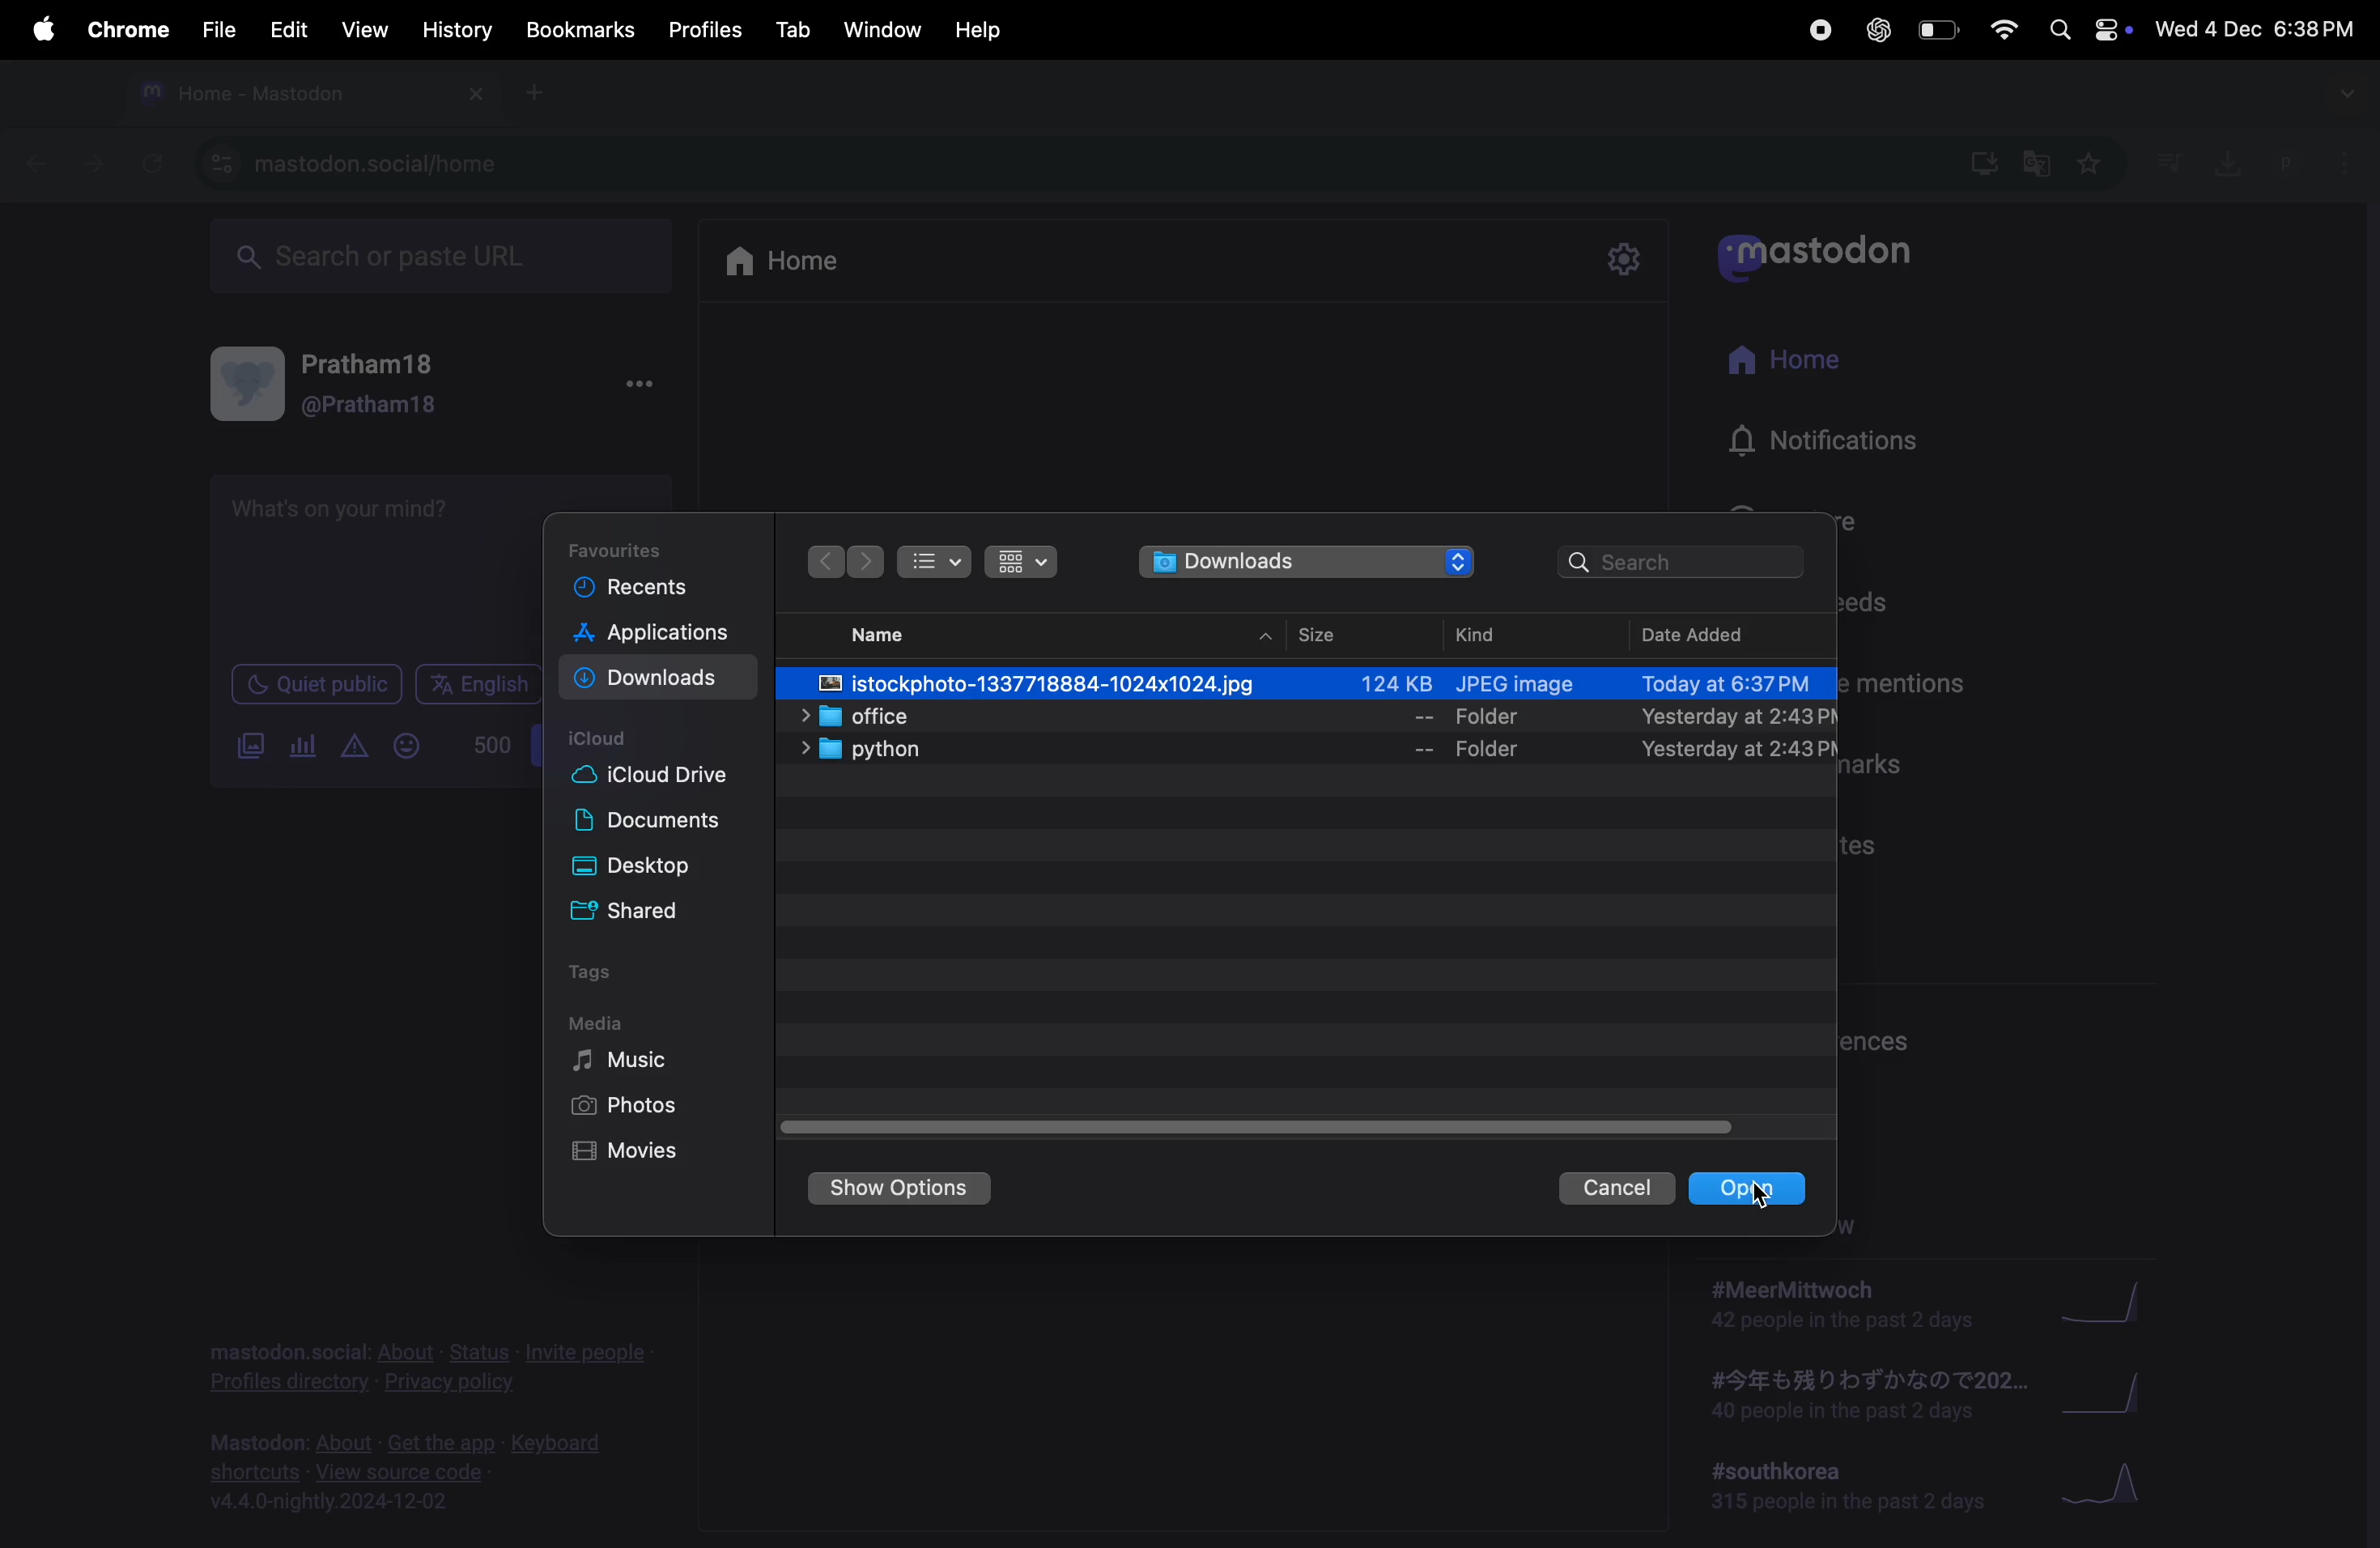 The image size is (2380, 1548). I want to click on music, so click(624, 1061).